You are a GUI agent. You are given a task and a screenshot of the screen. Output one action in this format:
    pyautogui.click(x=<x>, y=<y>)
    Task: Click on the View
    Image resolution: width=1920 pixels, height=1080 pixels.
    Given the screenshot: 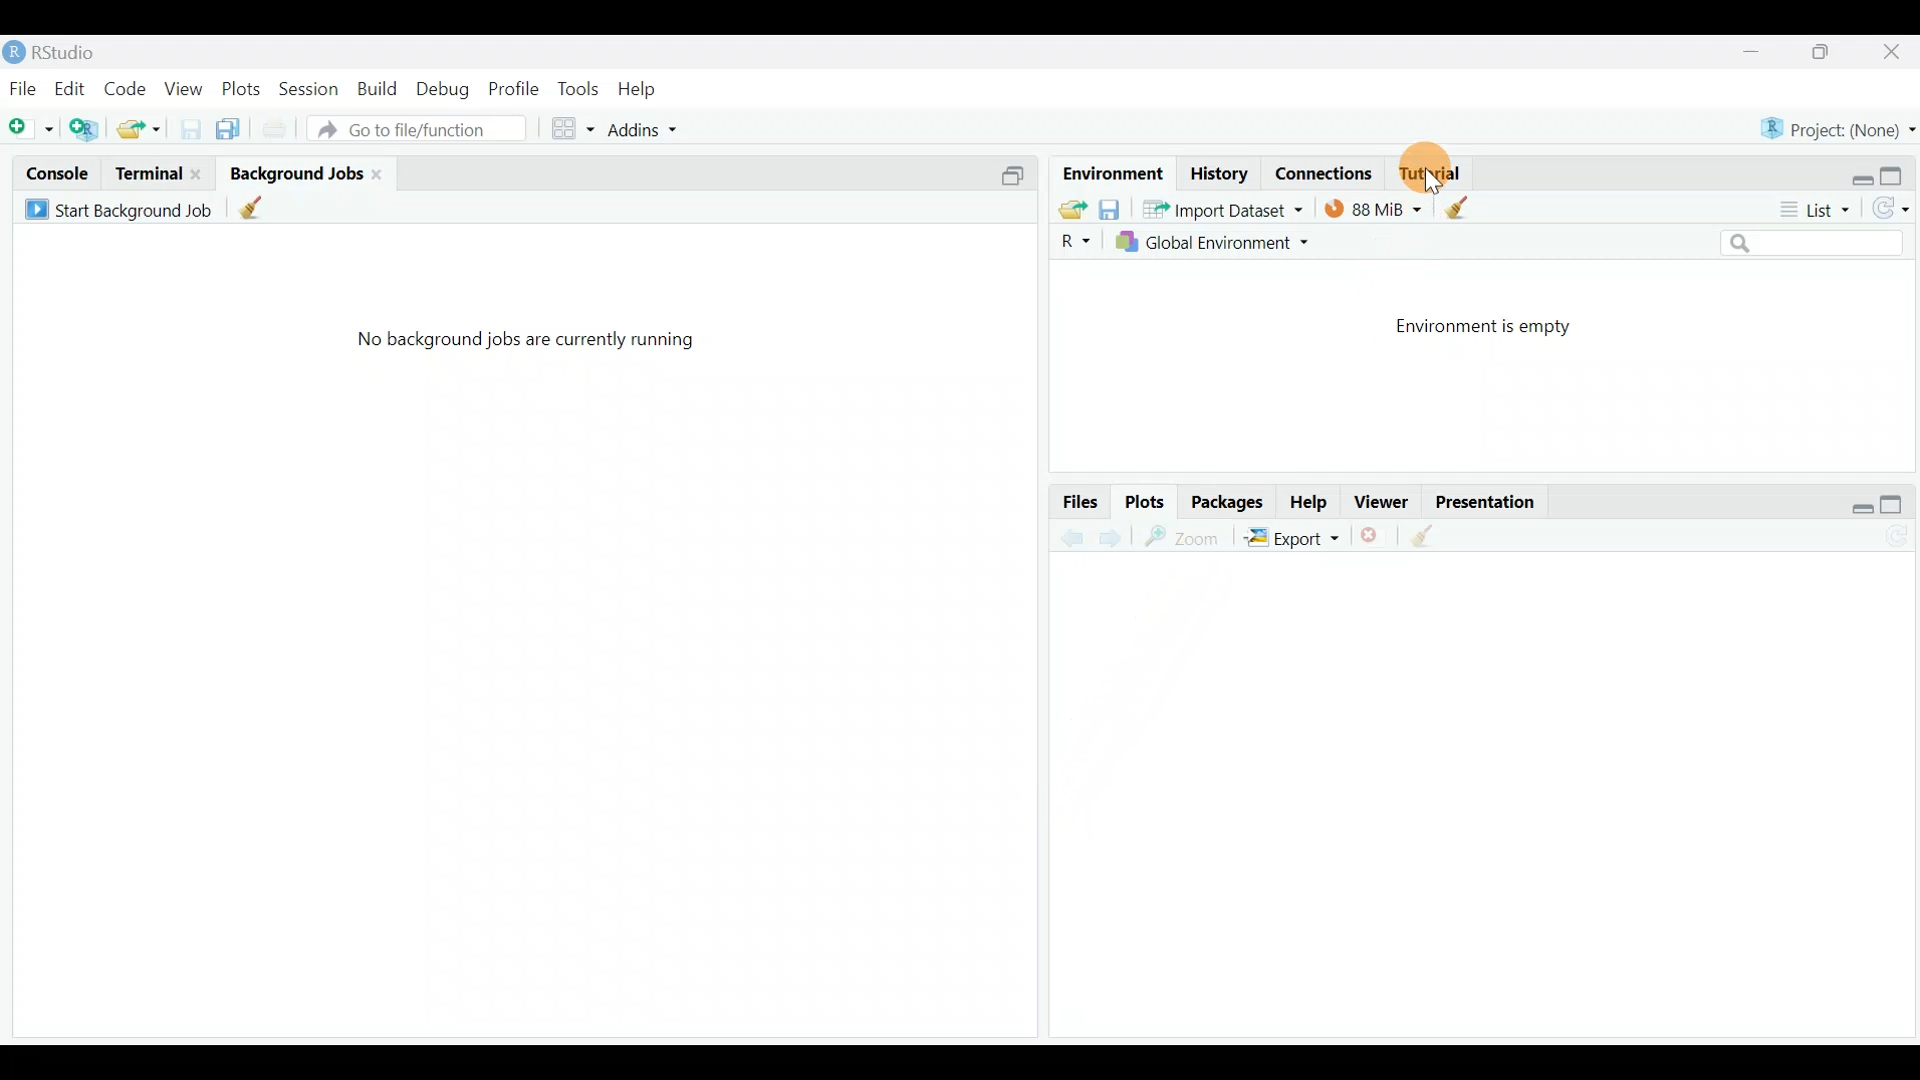 What is the action you would take?
    pyautogui.click(x=182, y=91)
    